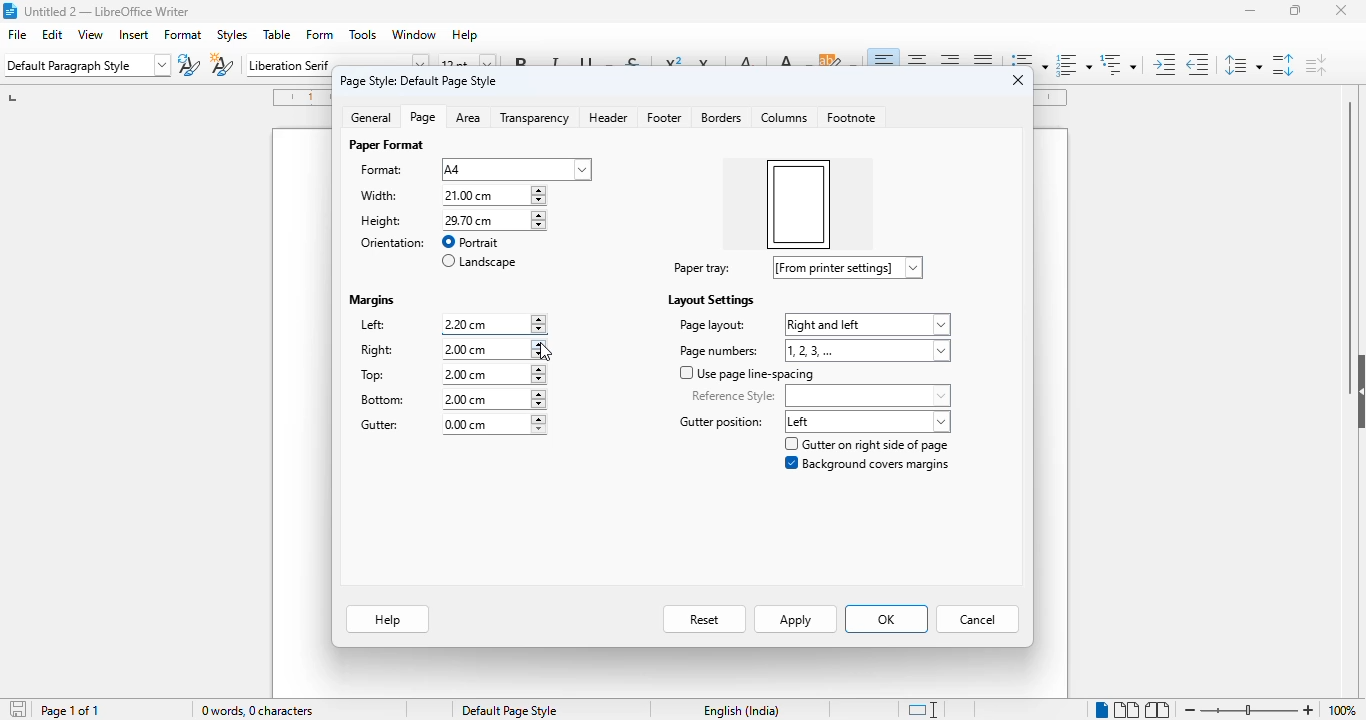  Describe the element at coordinates (663, 117) in the screenshot. I see `footer` at that location.